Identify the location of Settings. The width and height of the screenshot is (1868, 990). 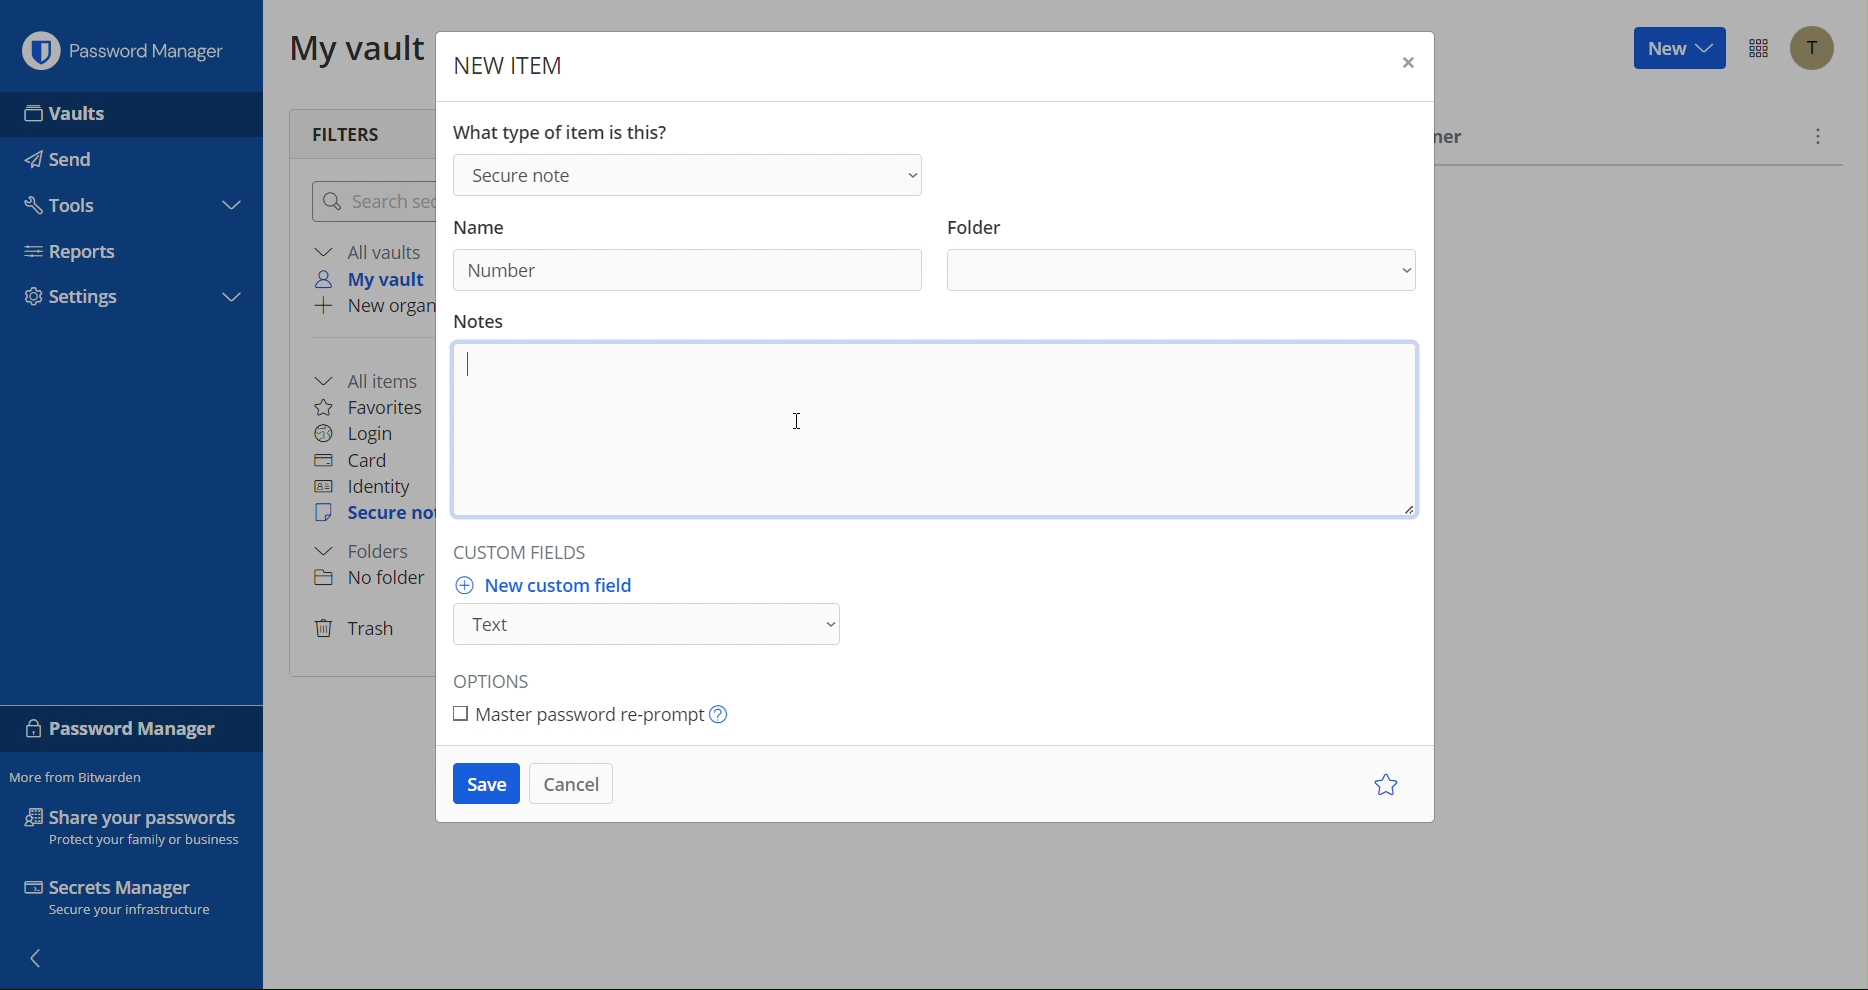
(80, 295).